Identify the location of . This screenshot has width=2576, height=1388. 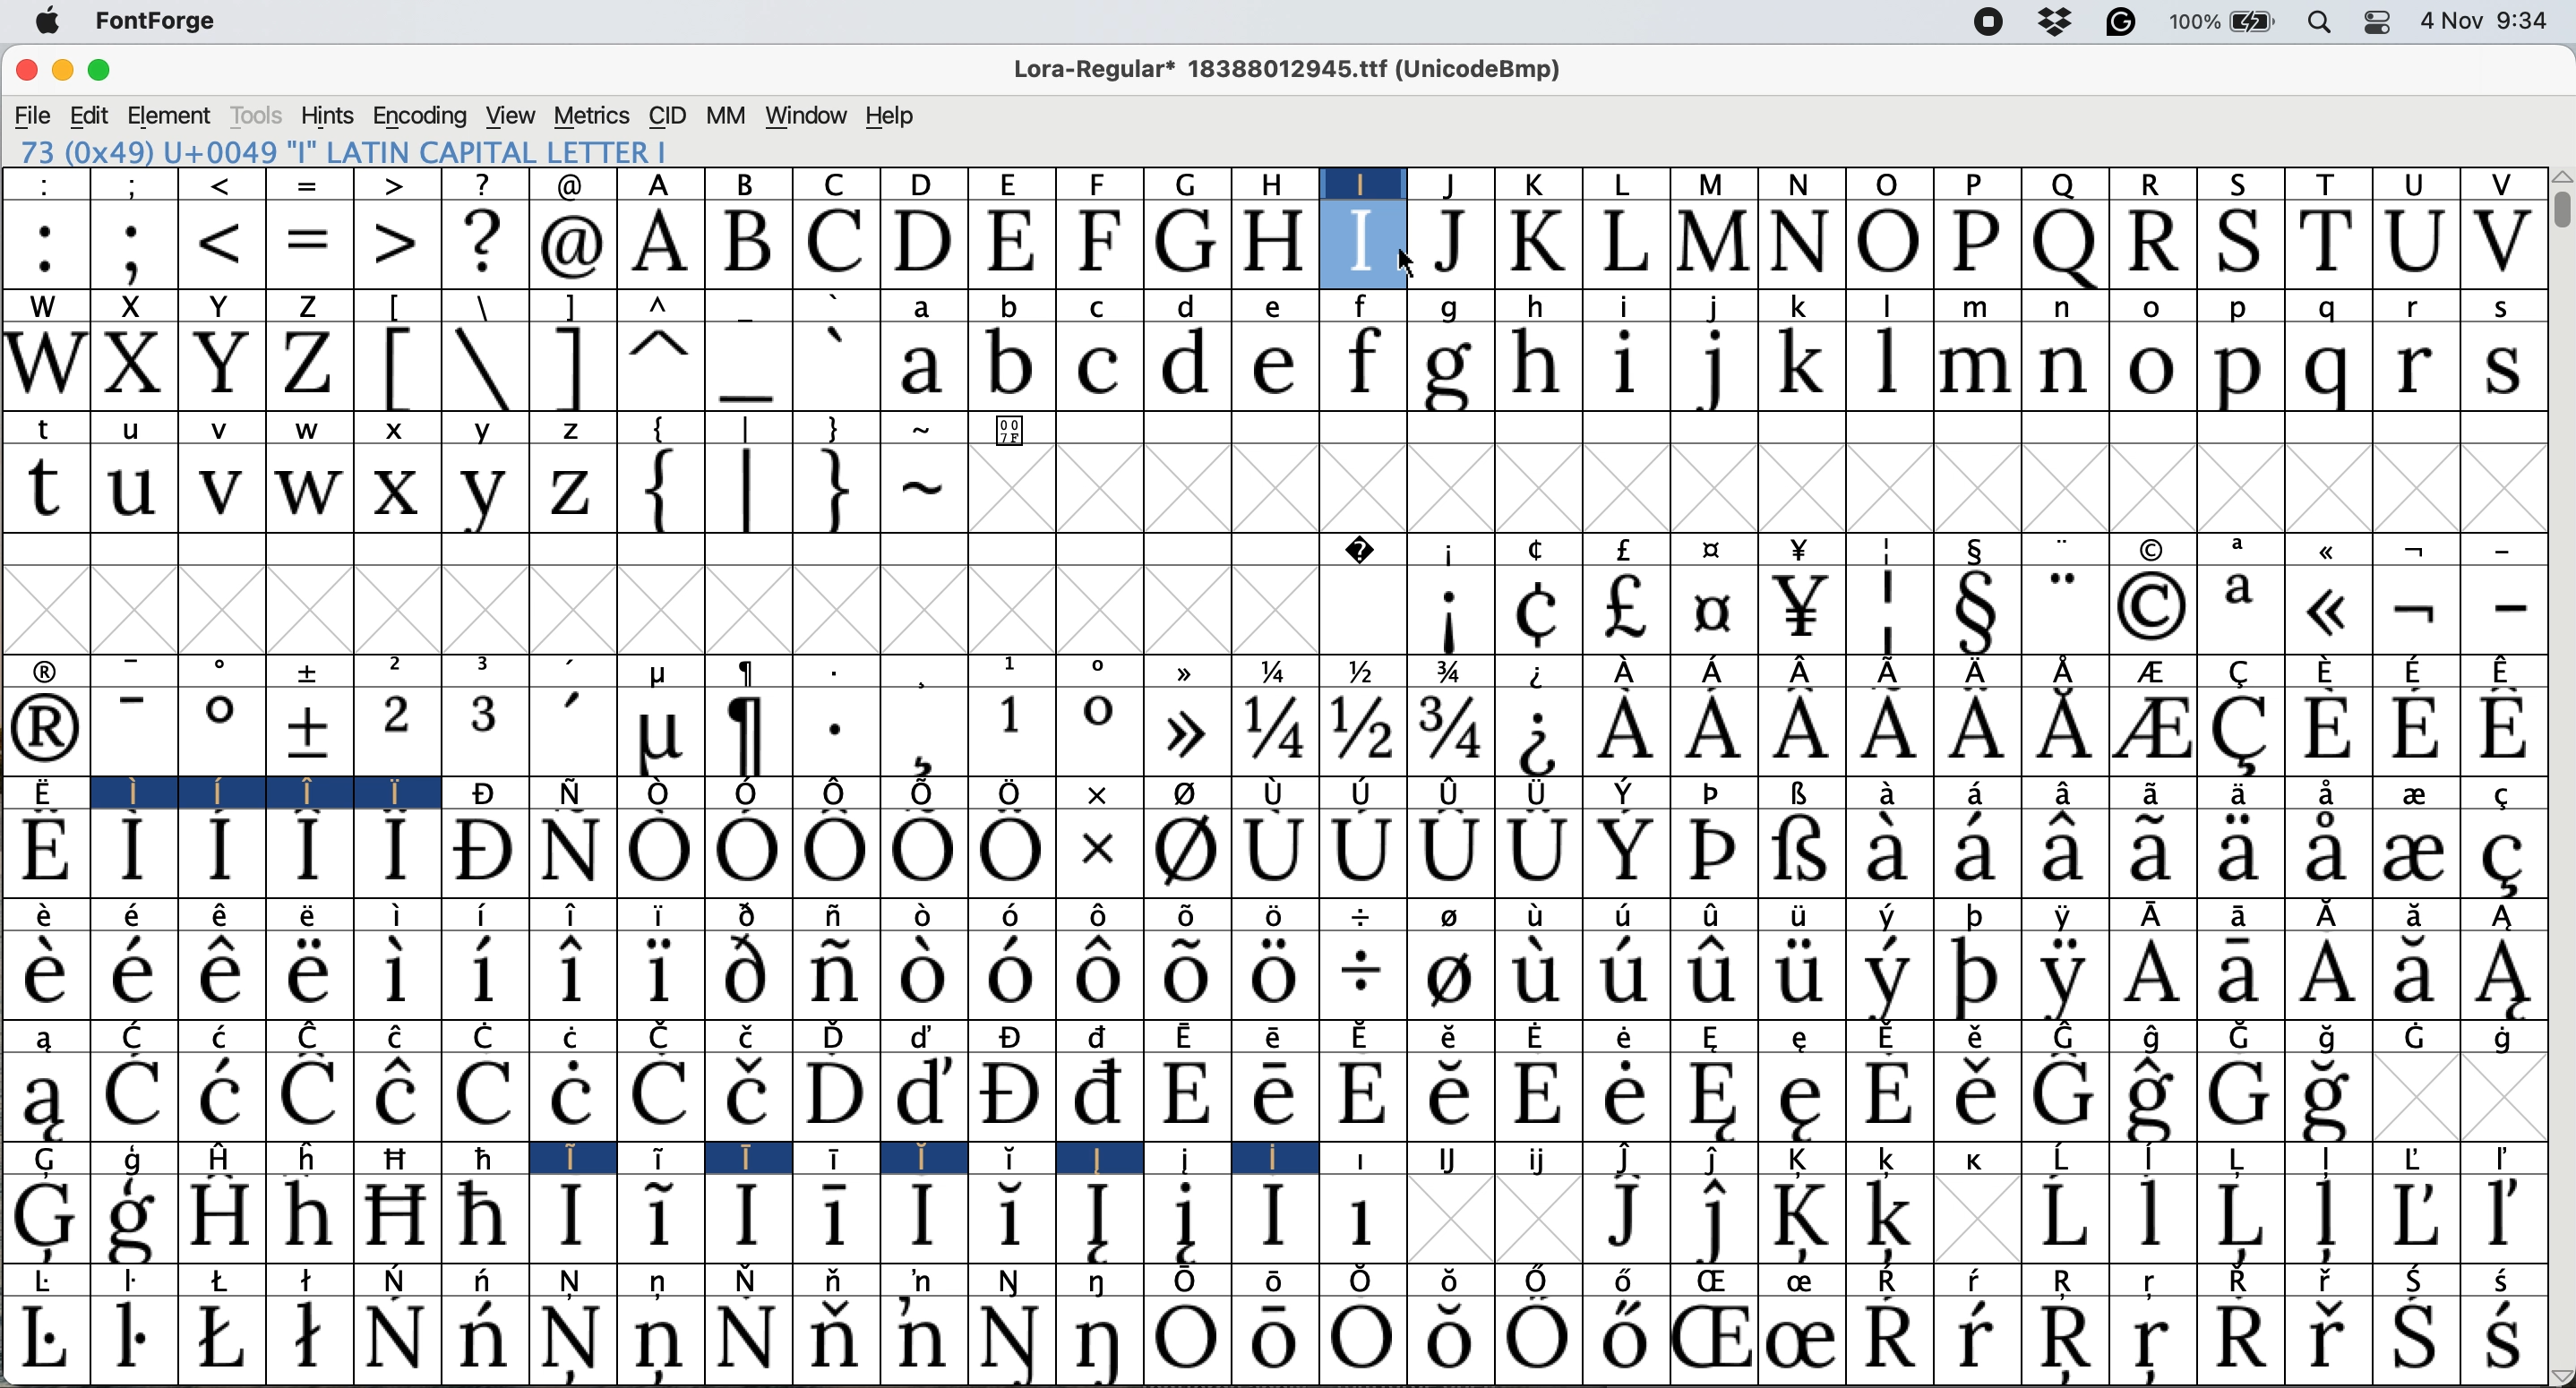
(2560, 1375).